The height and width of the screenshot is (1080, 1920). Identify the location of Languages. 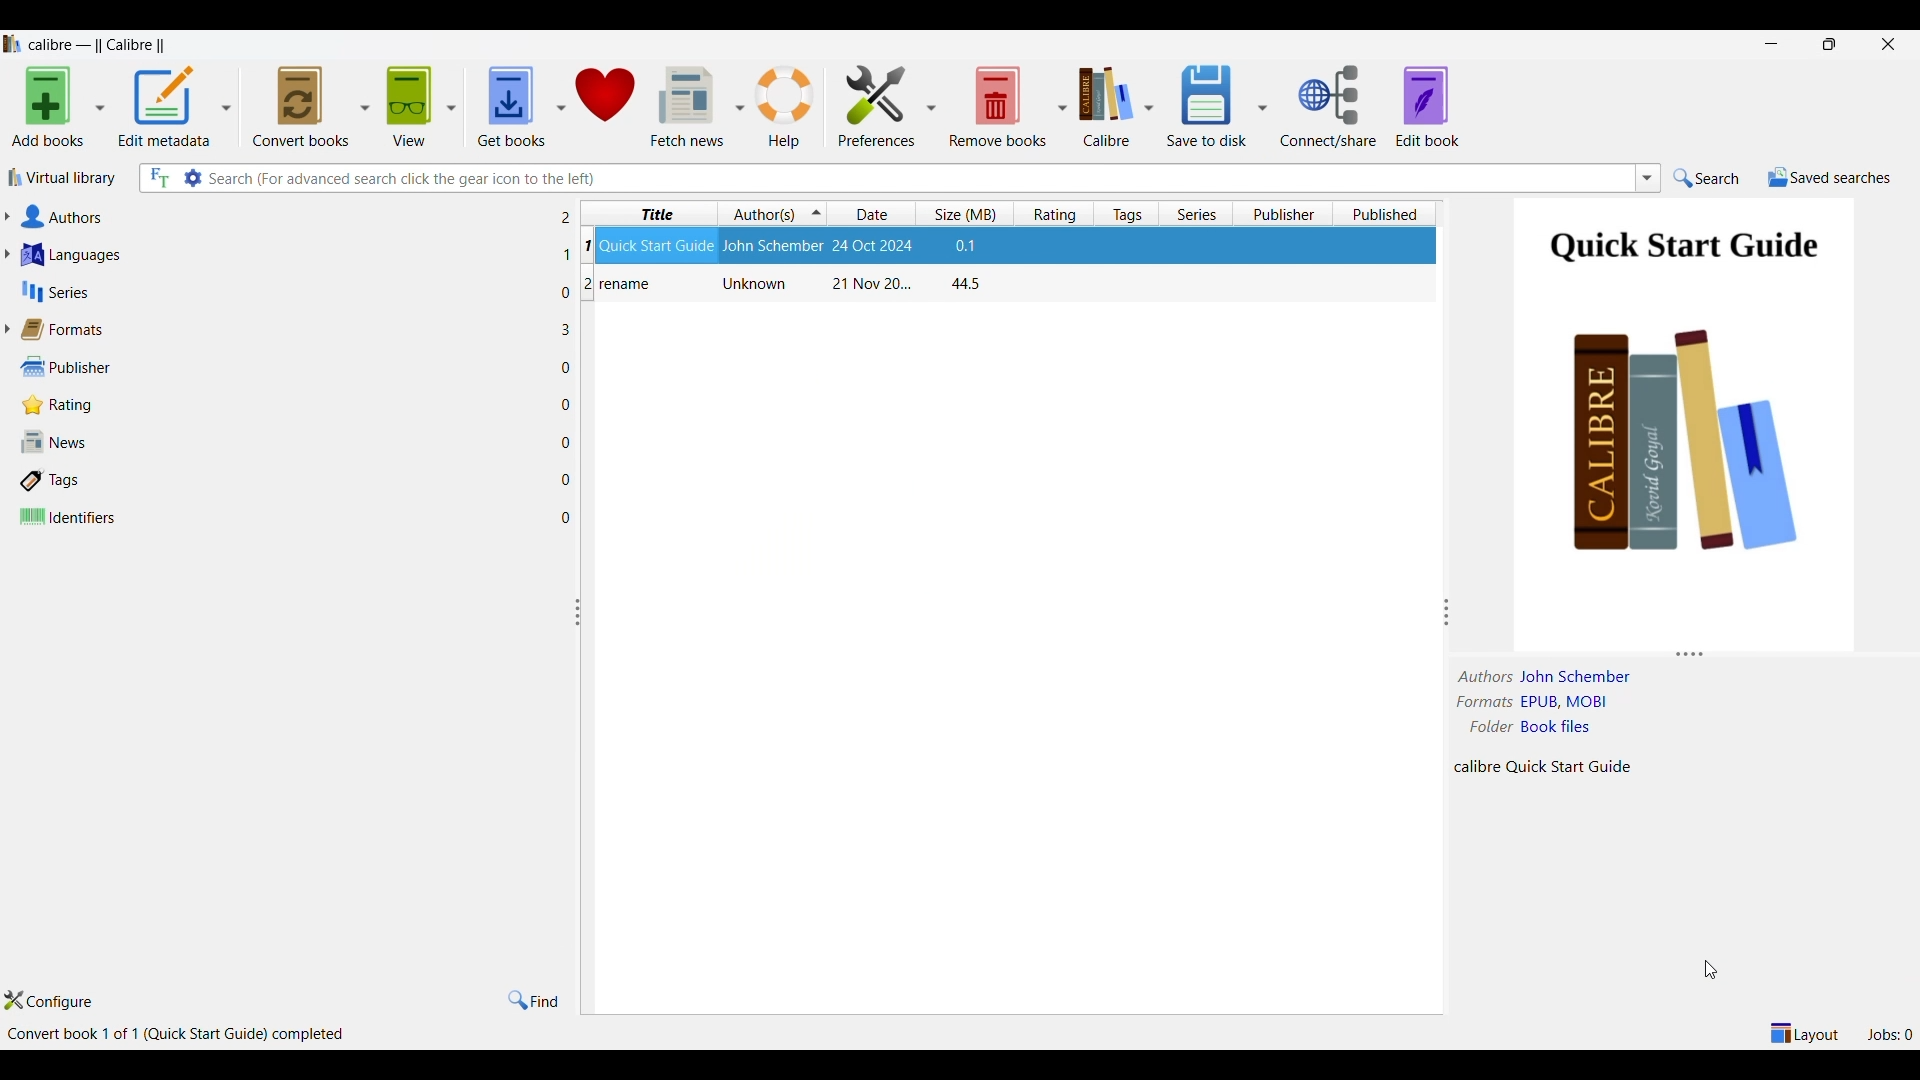
(285, 255).